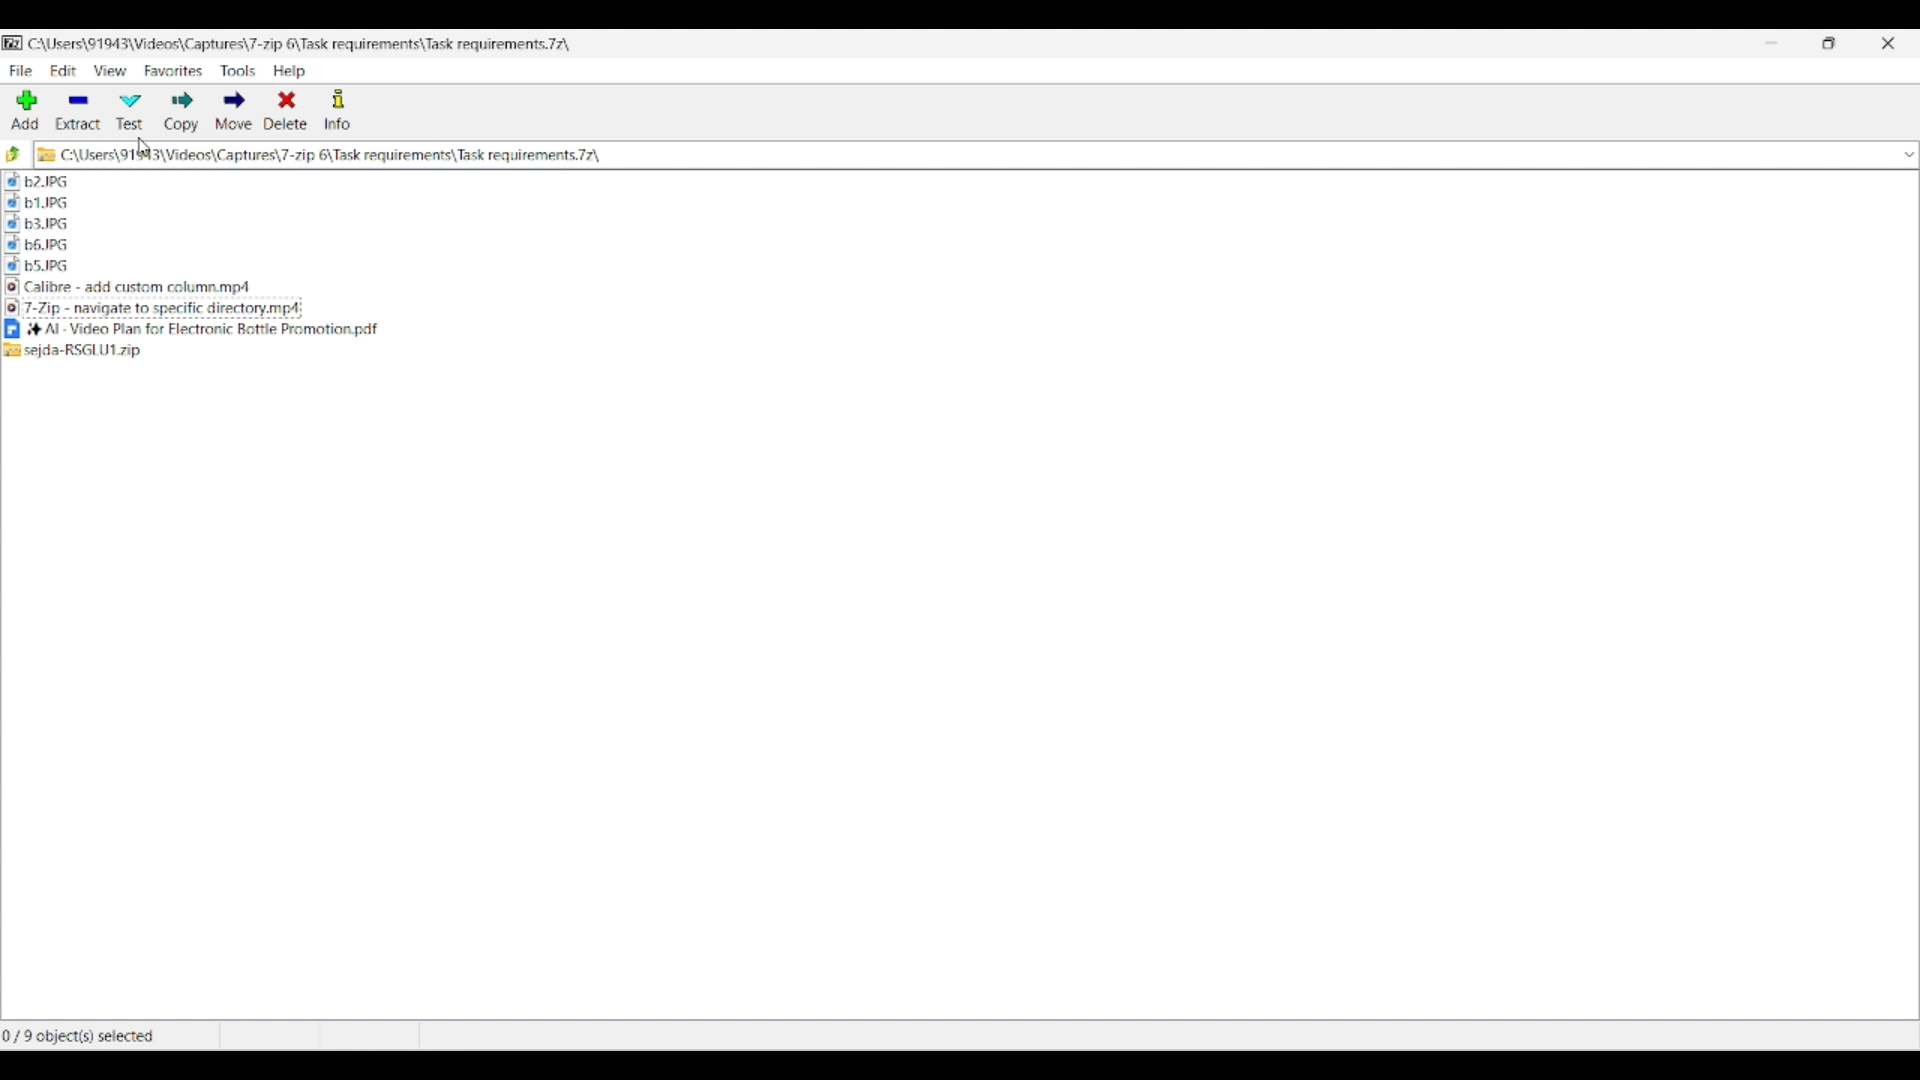  I want to click on file 7 and type, so click(550, 309).